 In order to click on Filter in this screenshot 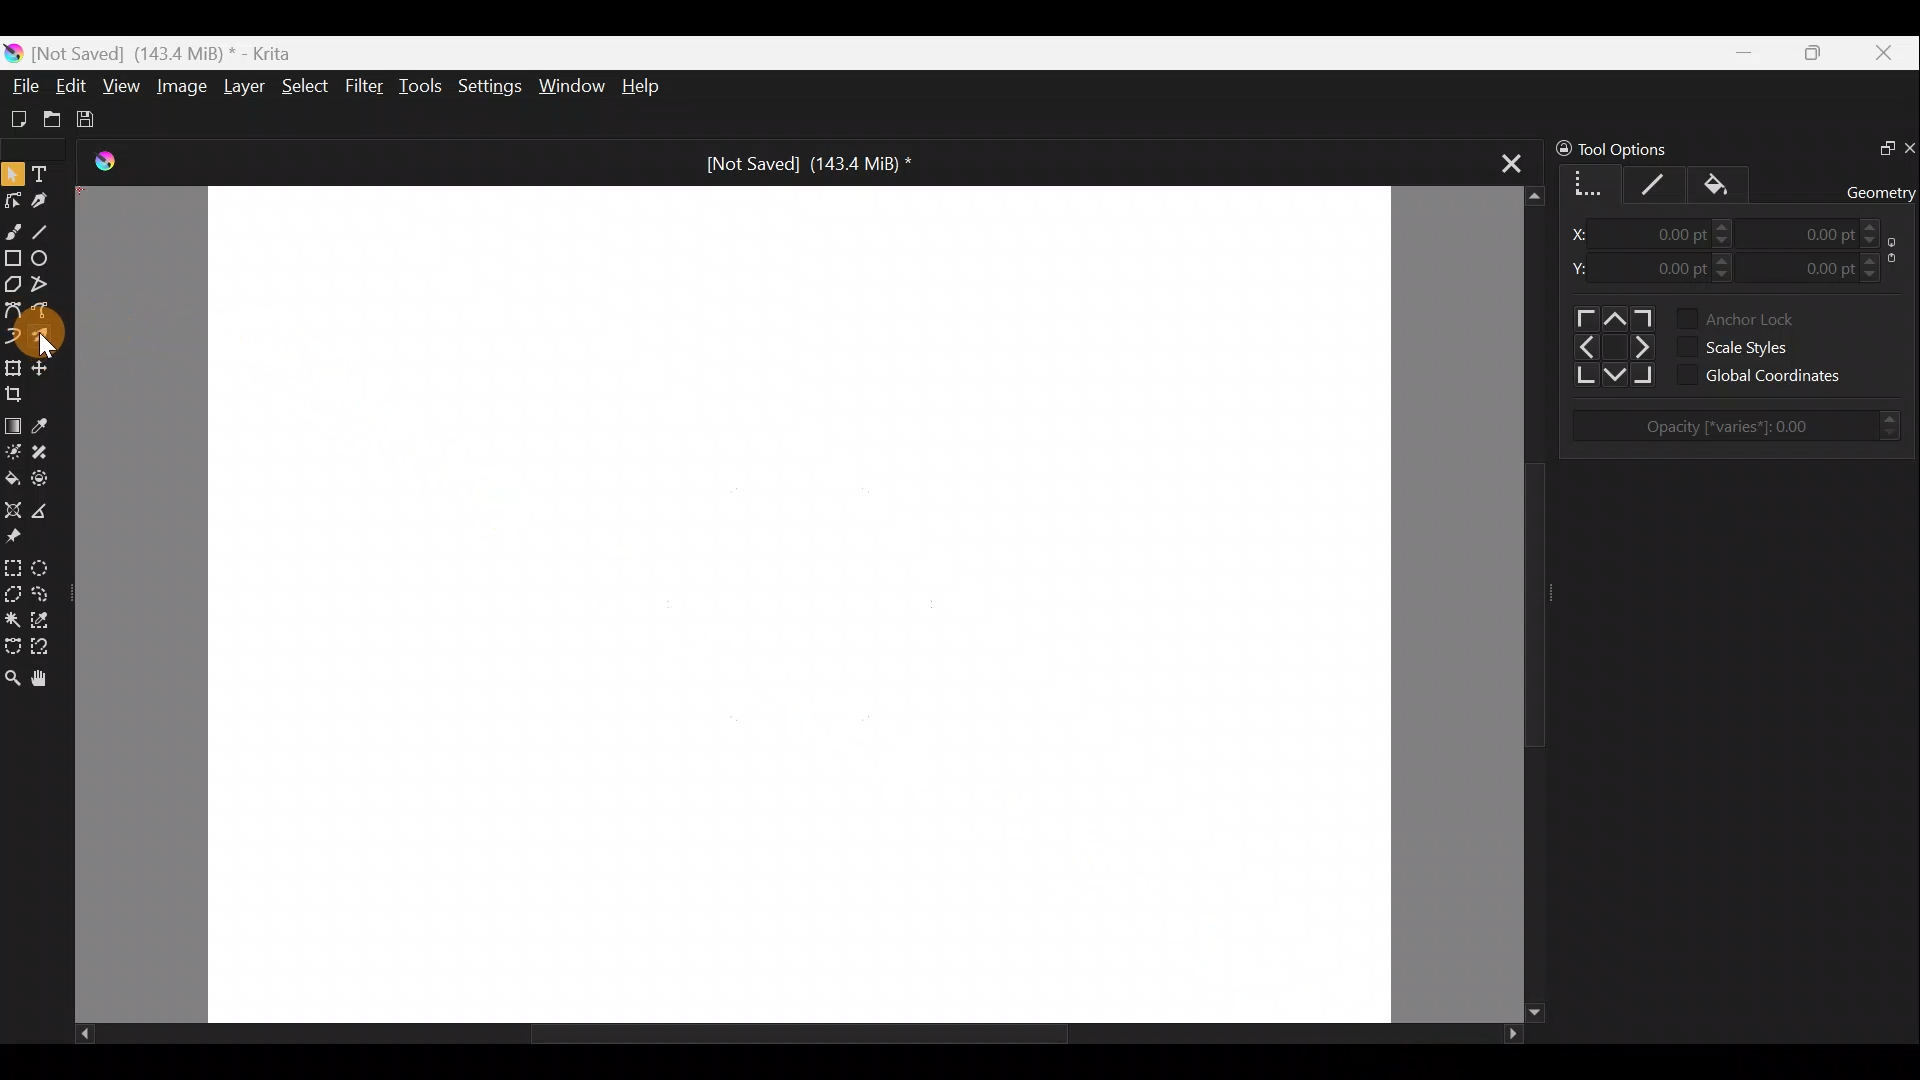, I will do `click(368, 87)`.